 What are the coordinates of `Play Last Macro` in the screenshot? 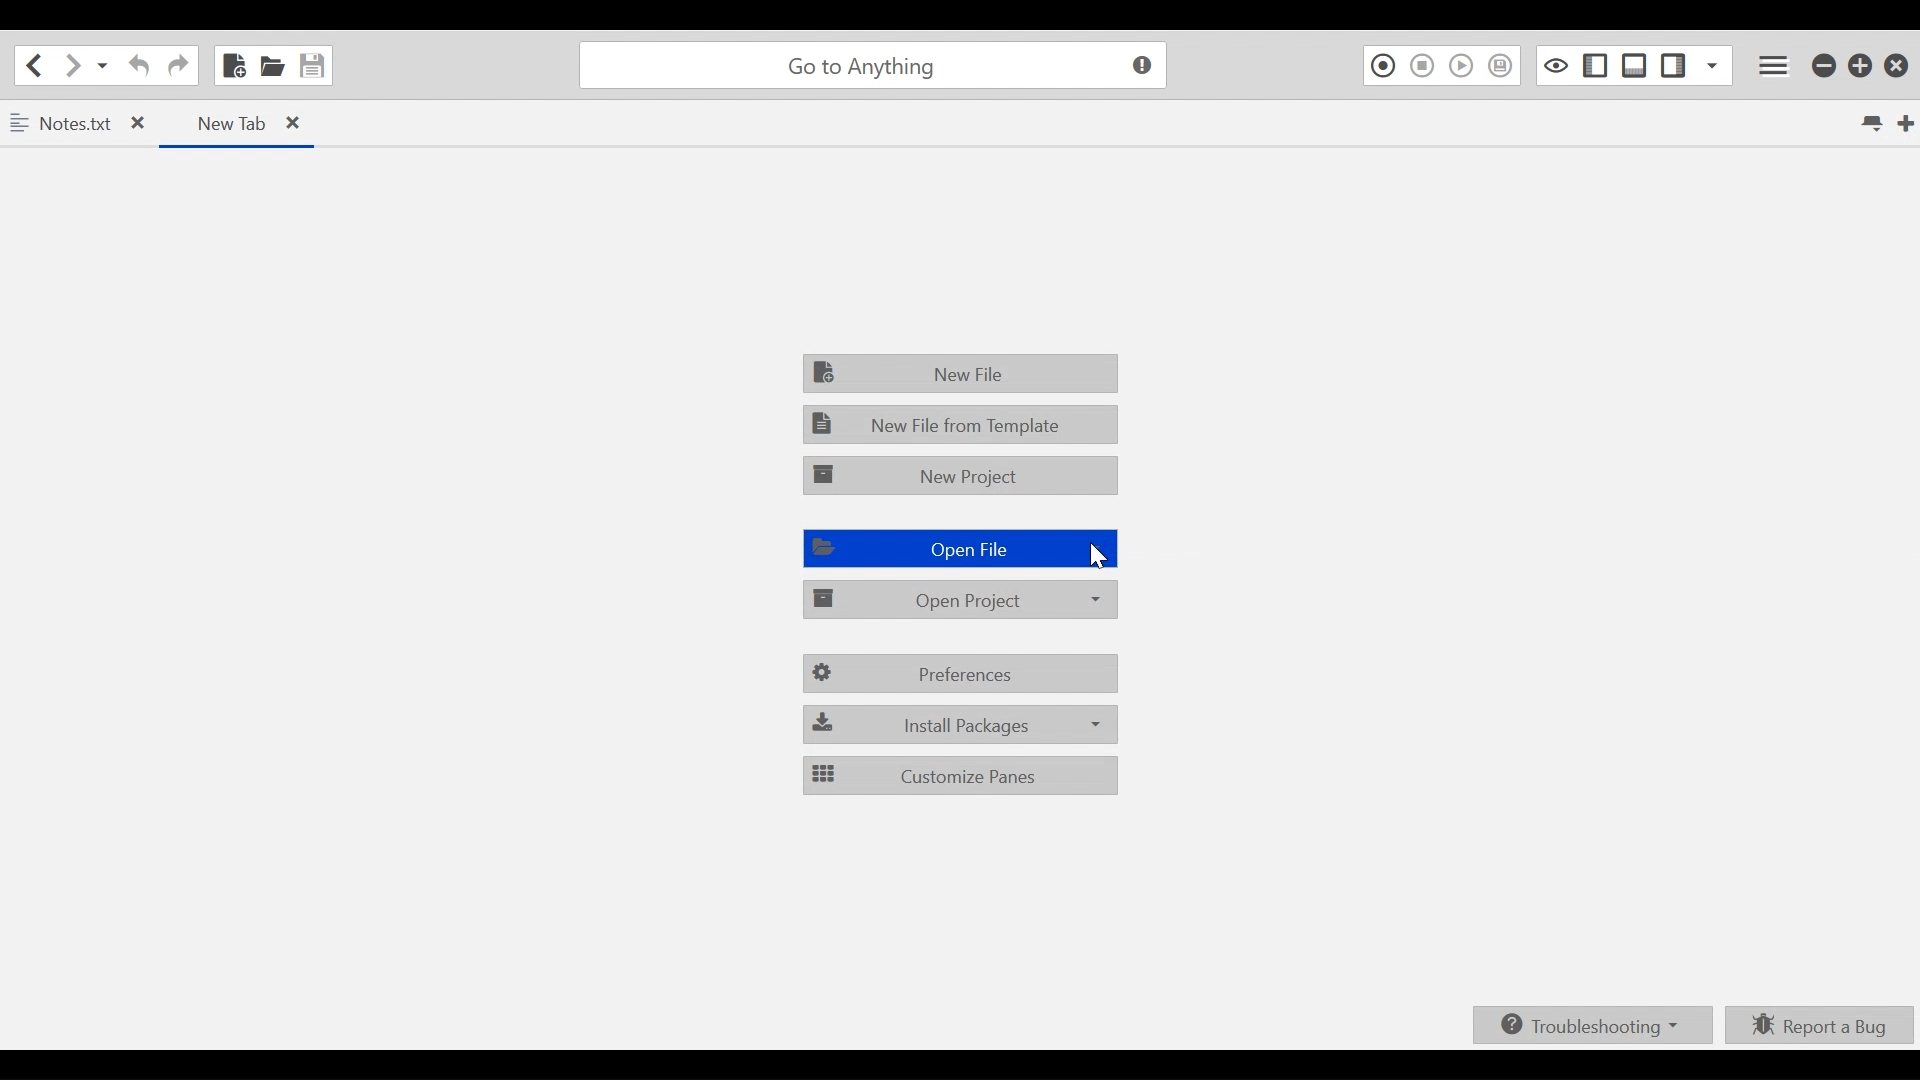 It's located at (1462, 66).